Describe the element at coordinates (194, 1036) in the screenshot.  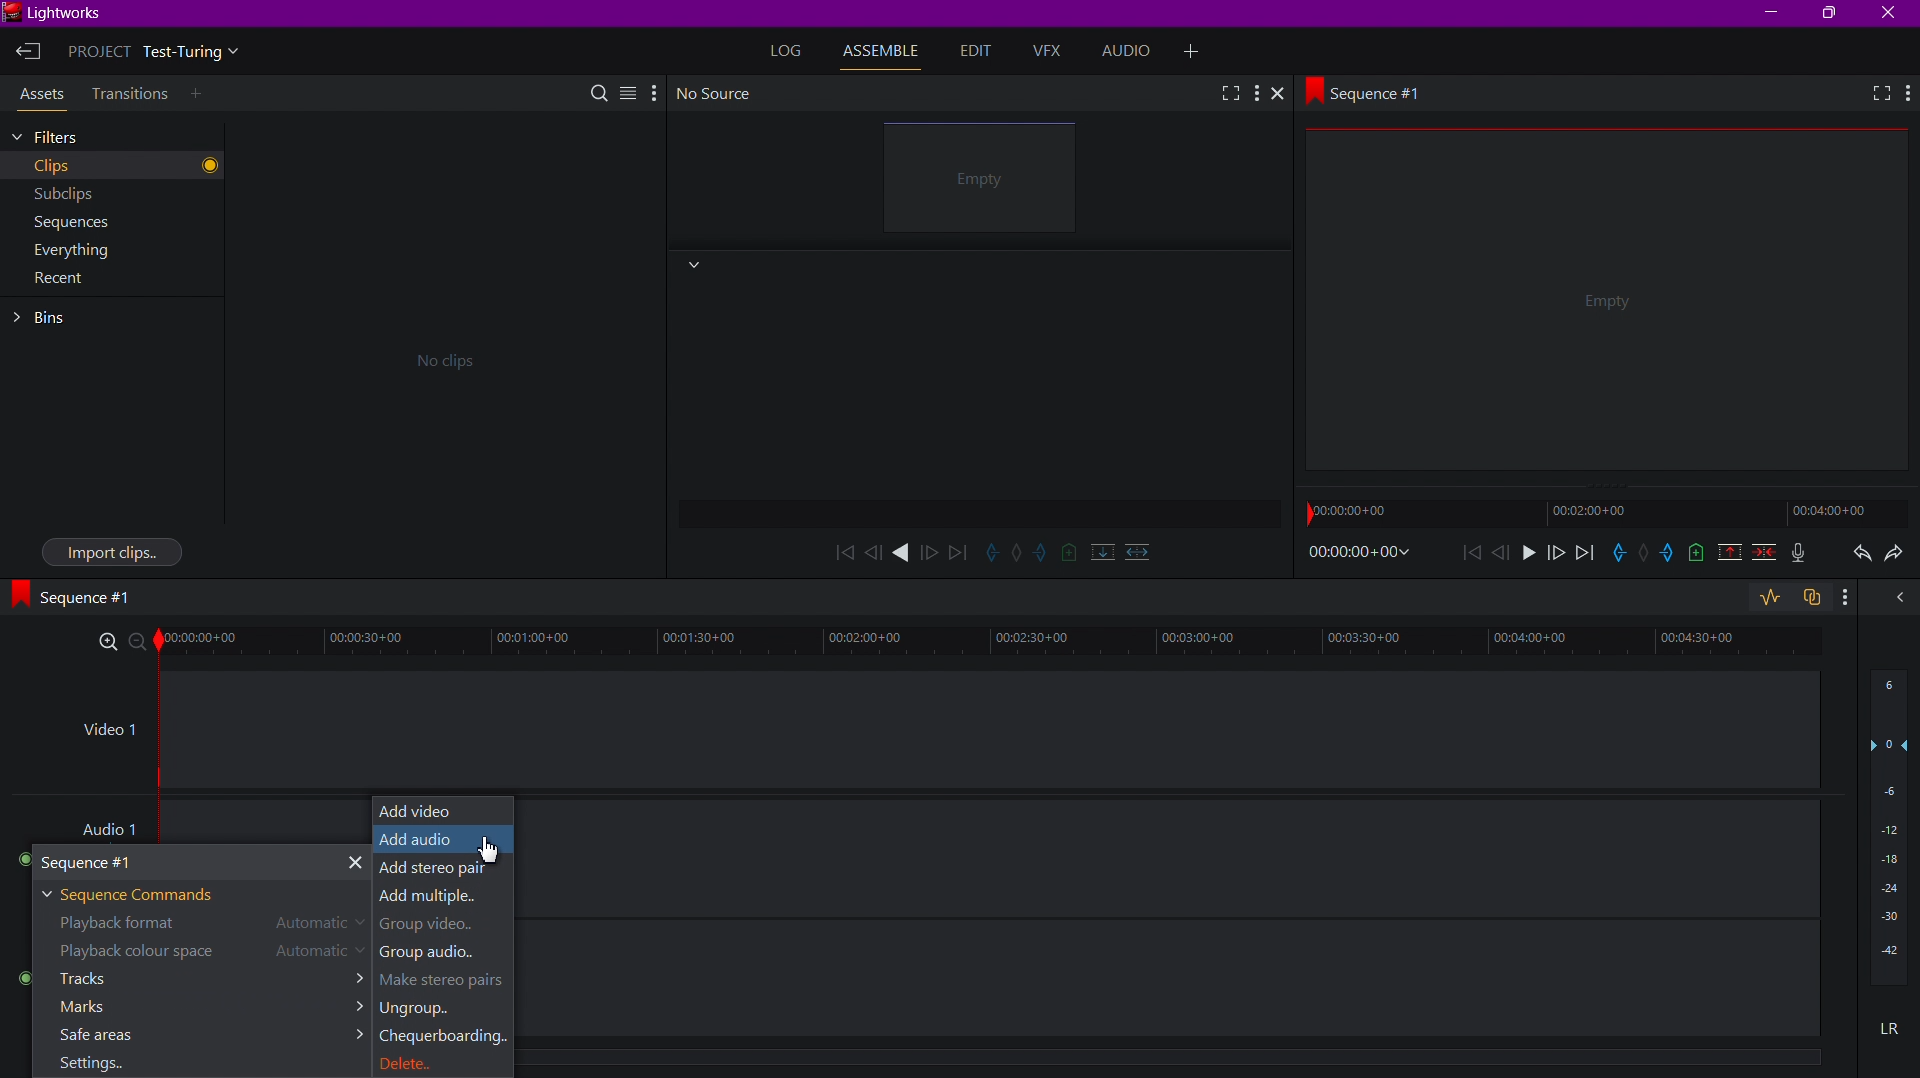
I see `Safe areas` at that location.